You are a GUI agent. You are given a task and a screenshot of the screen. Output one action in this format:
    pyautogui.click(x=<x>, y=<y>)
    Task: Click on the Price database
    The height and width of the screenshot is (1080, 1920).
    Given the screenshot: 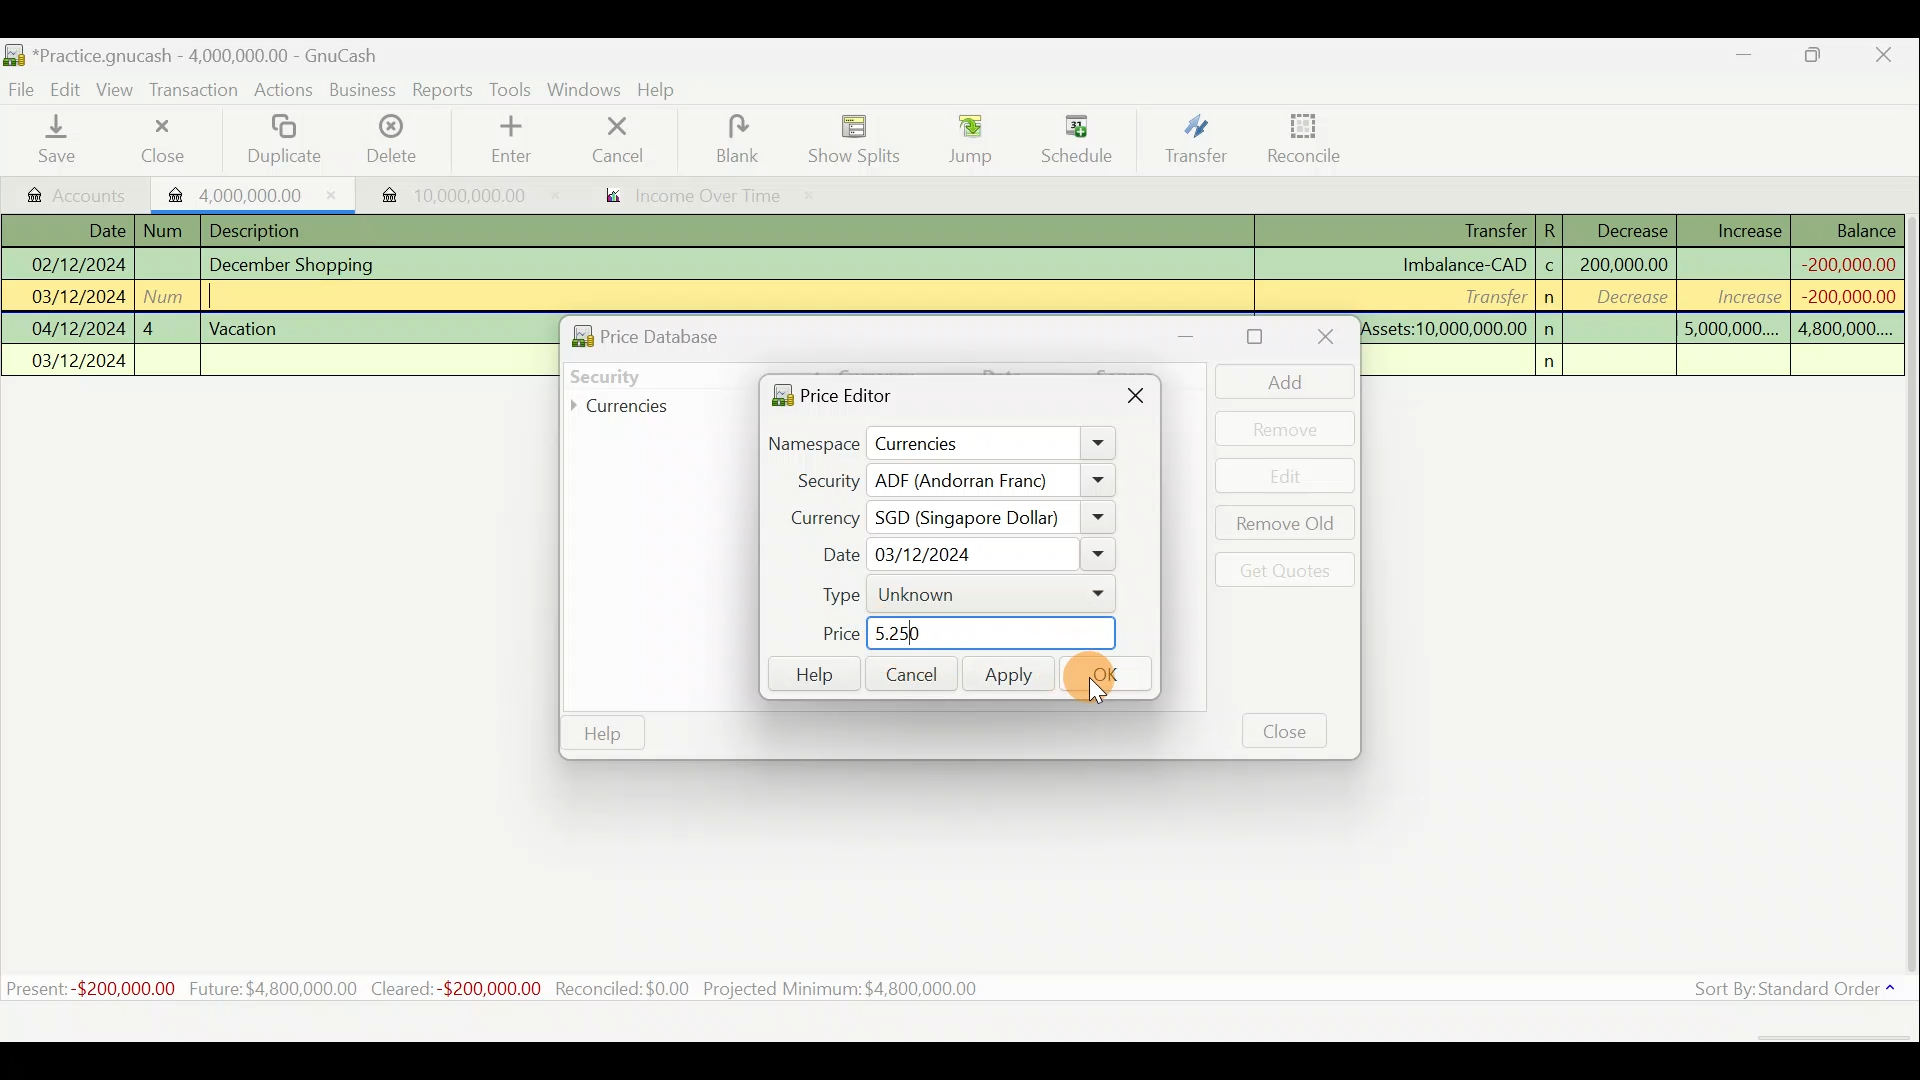 What is the action you would take?
    pyautogui.click(x=691, y=333)
    